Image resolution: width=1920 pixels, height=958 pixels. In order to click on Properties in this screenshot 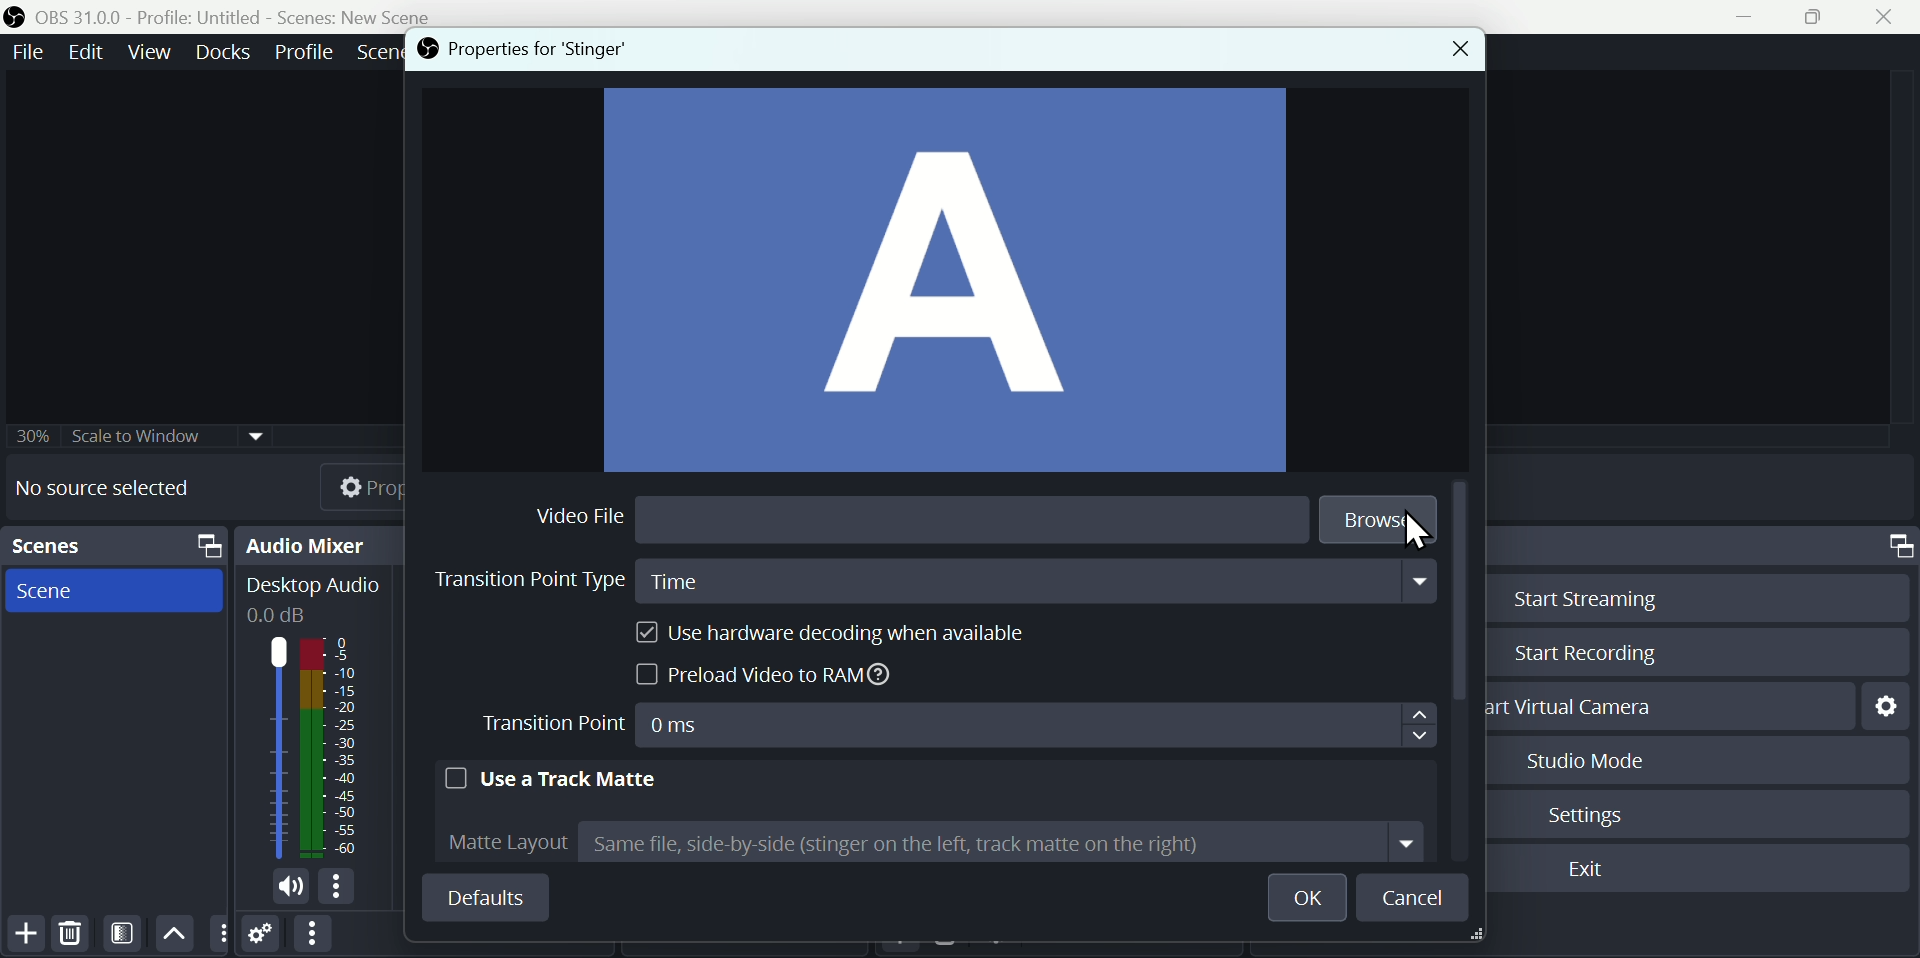, I will do `click(345, 484)`.